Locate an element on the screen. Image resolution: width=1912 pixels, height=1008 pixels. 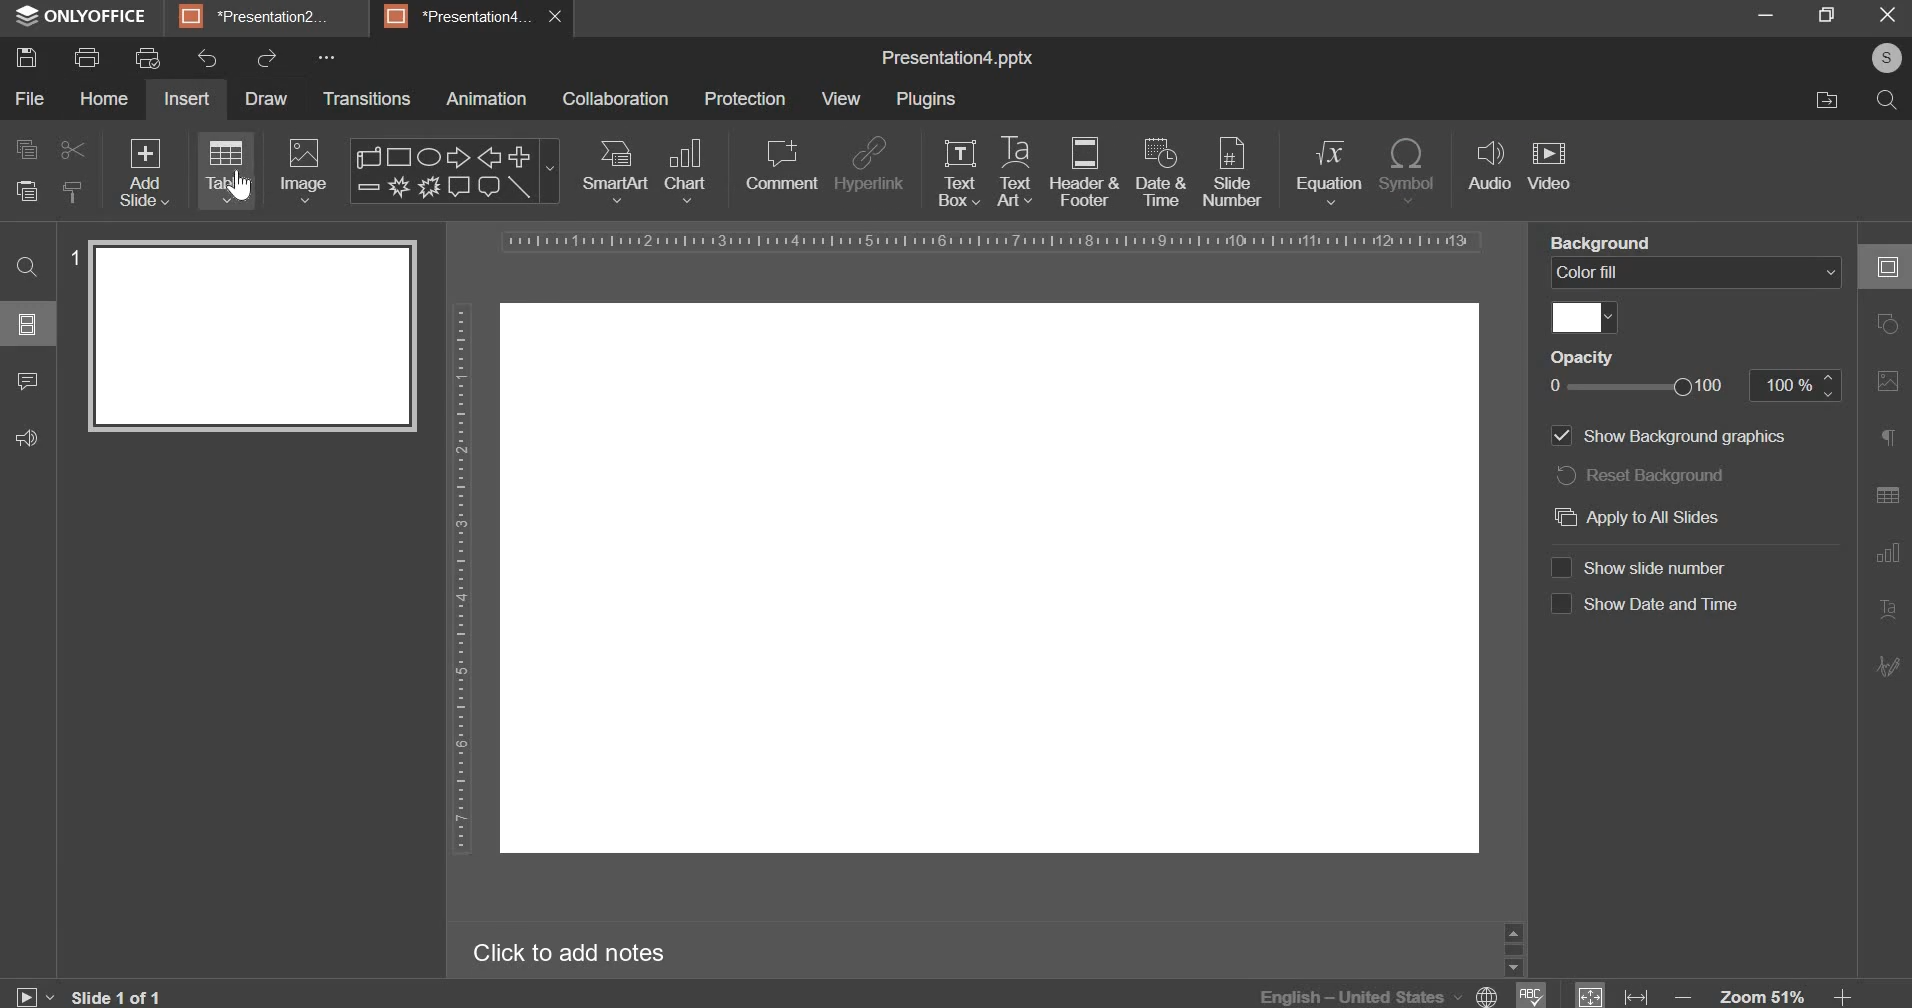
search is located at coordinates (1886, 101).